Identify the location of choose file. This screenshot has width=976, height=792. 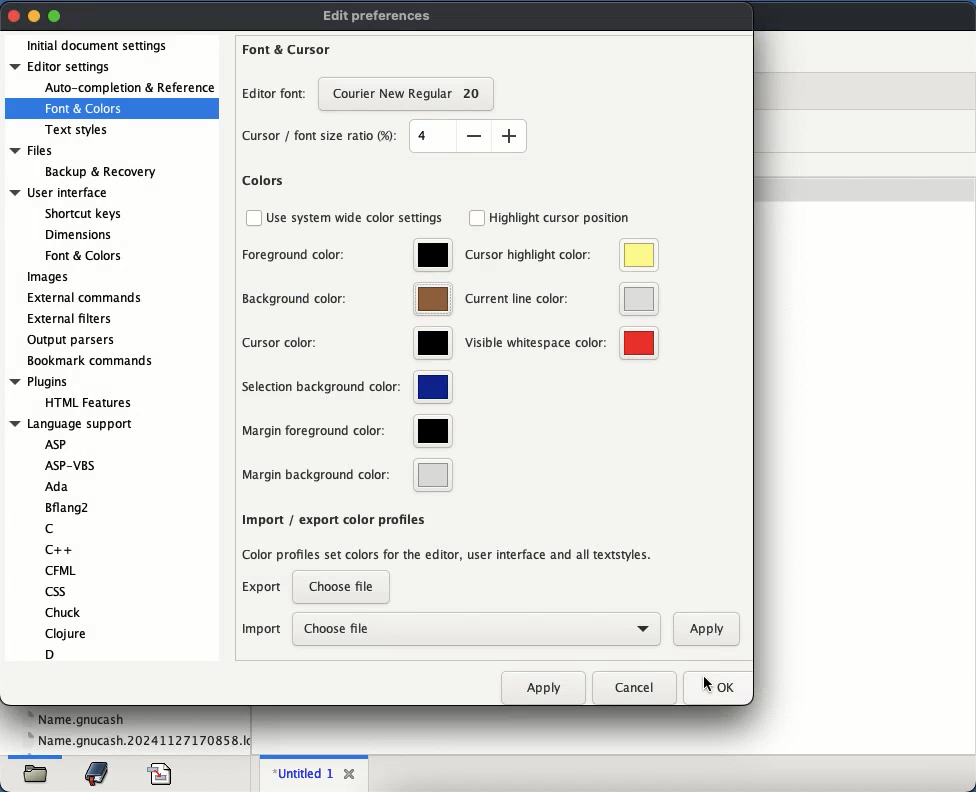
(342, 588).